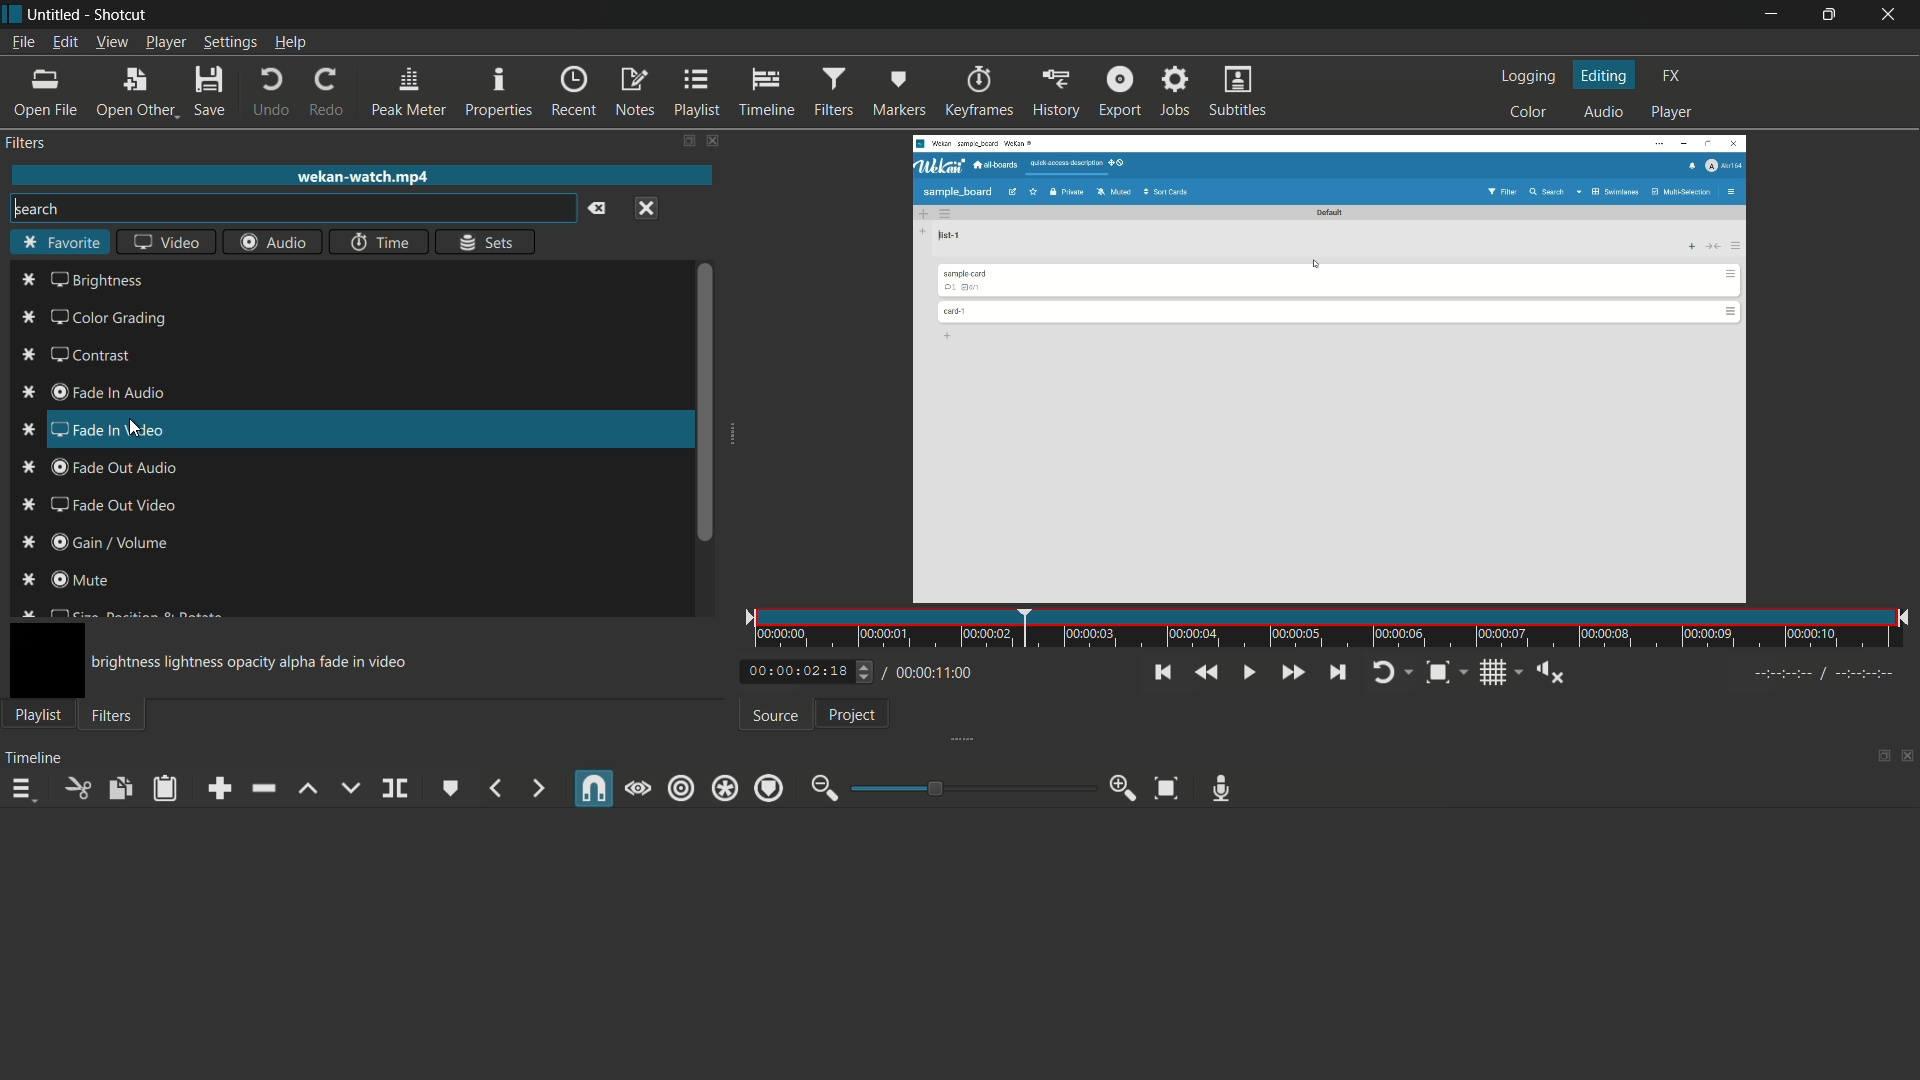 The width and height of the screenshot is (1920, 1080). What do you see at coordinates (219, 788) in the screenshot?
I see `append` at bounding box center [219, 788].